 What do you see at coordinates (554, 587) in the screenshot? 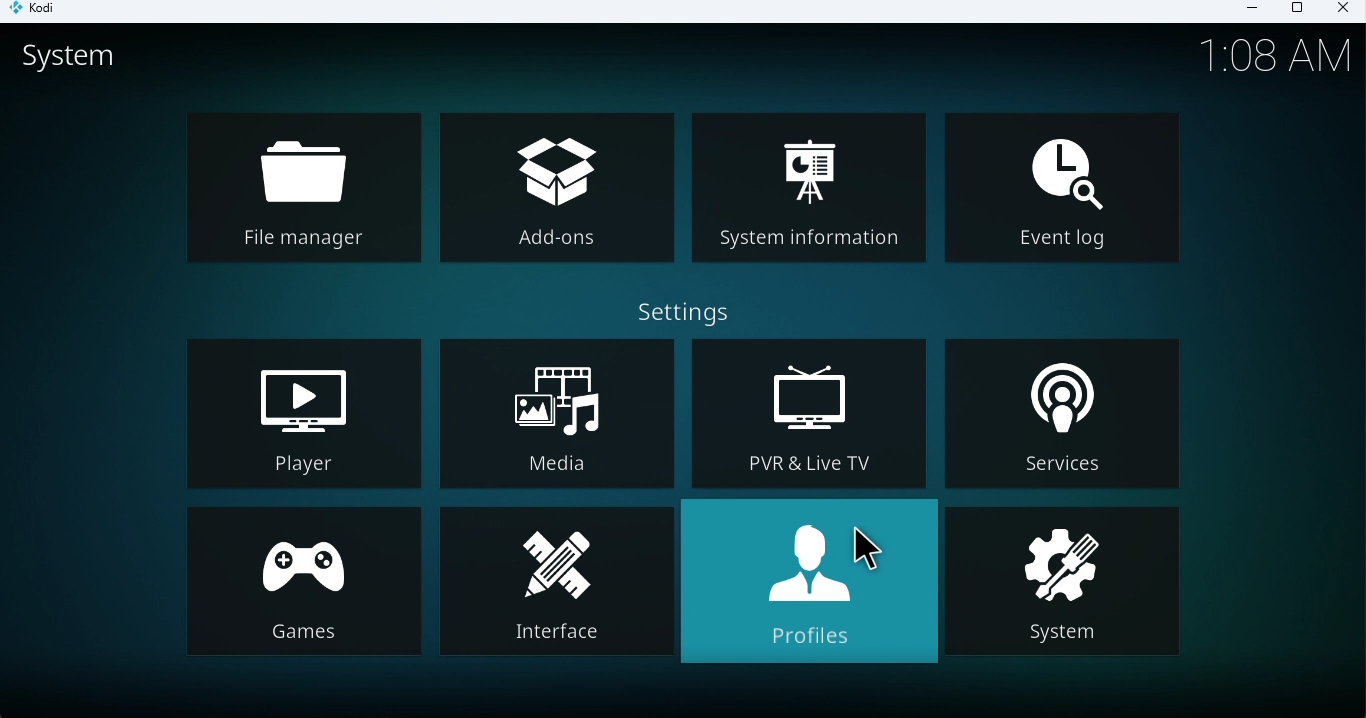
I see `Interface` at bounding box center [554, 587].